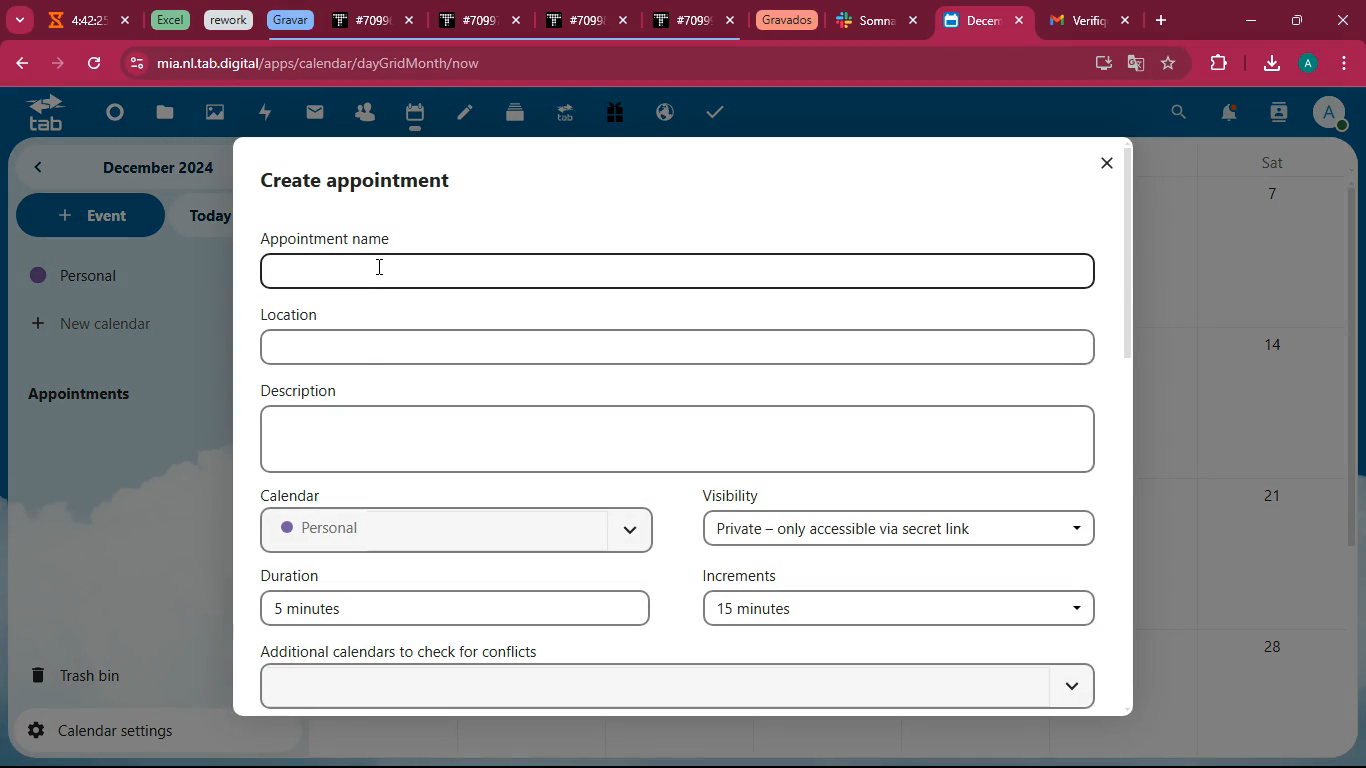  What do you see at coordinates (564, 116) in the screenshot?
I see `tab` at bounding box center [564, 116].